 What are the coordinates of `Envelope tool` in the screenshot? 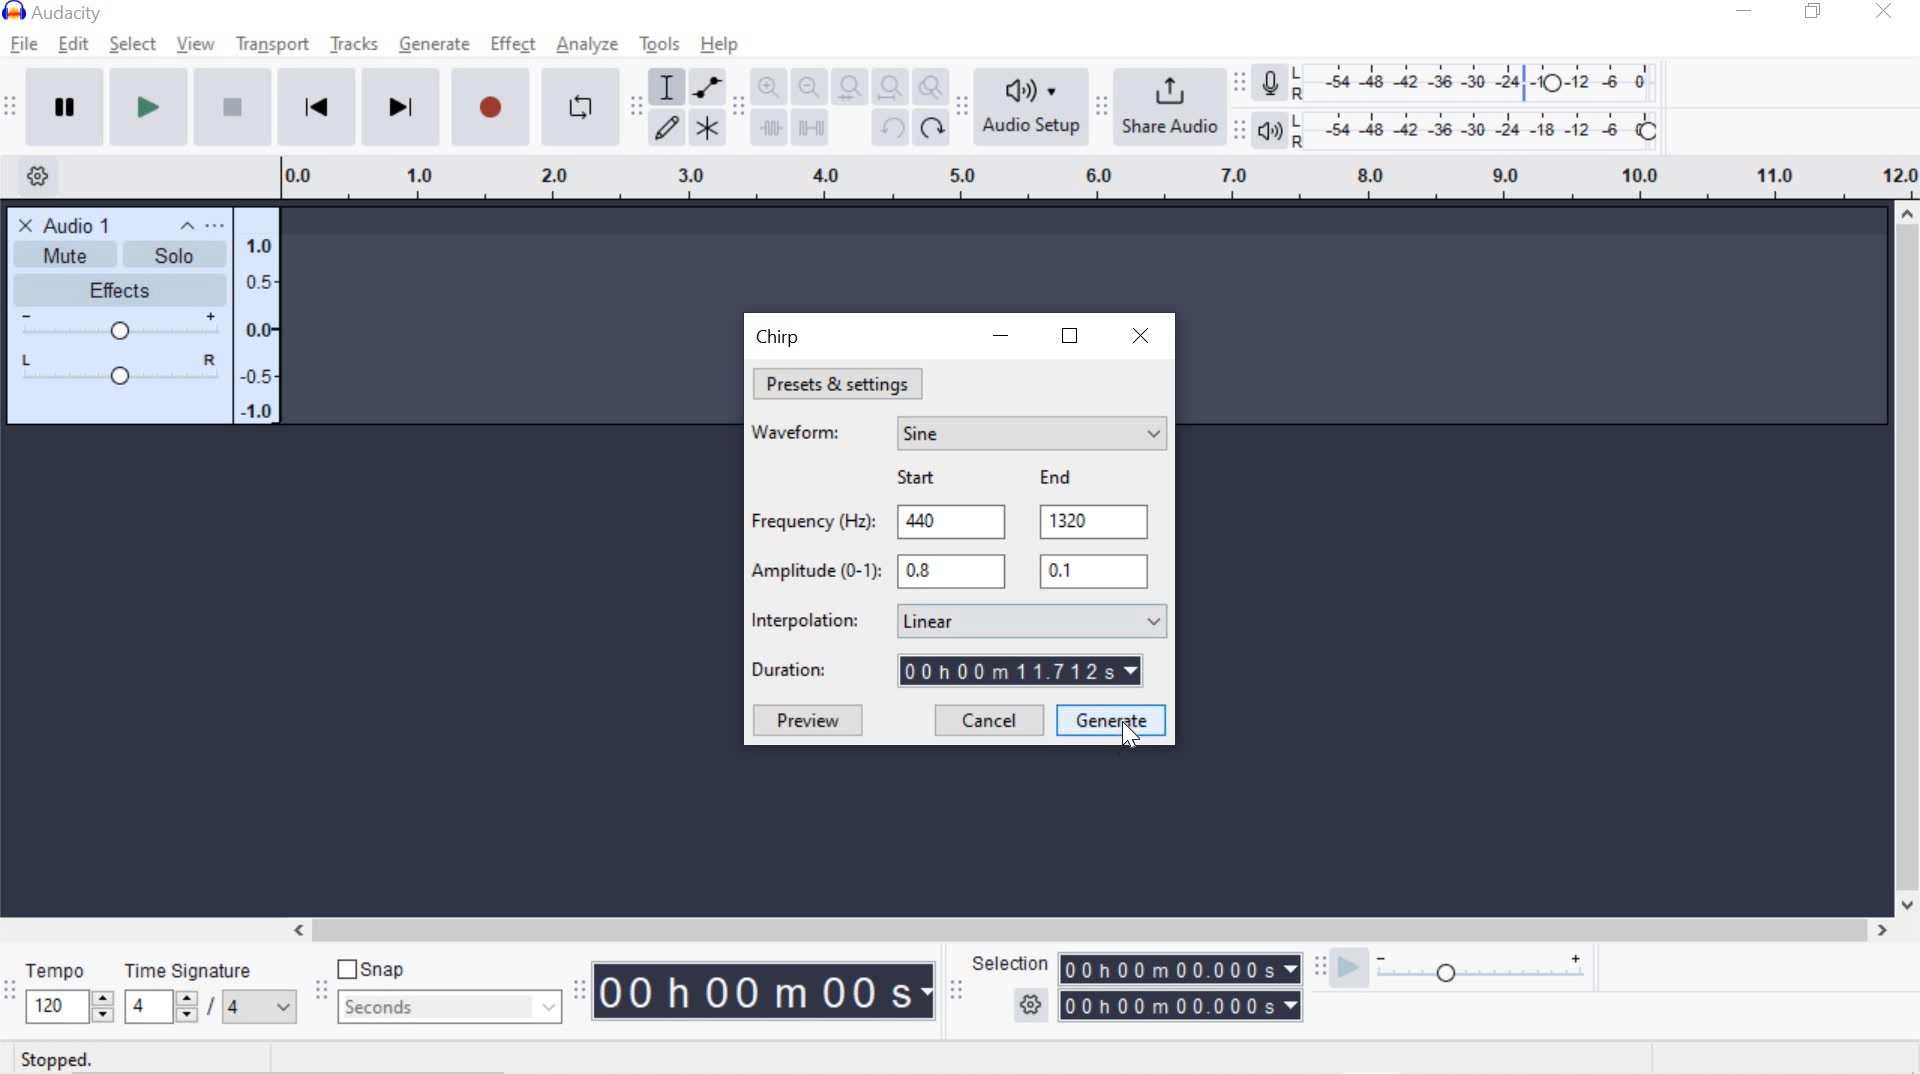 It's located at (704, 87).